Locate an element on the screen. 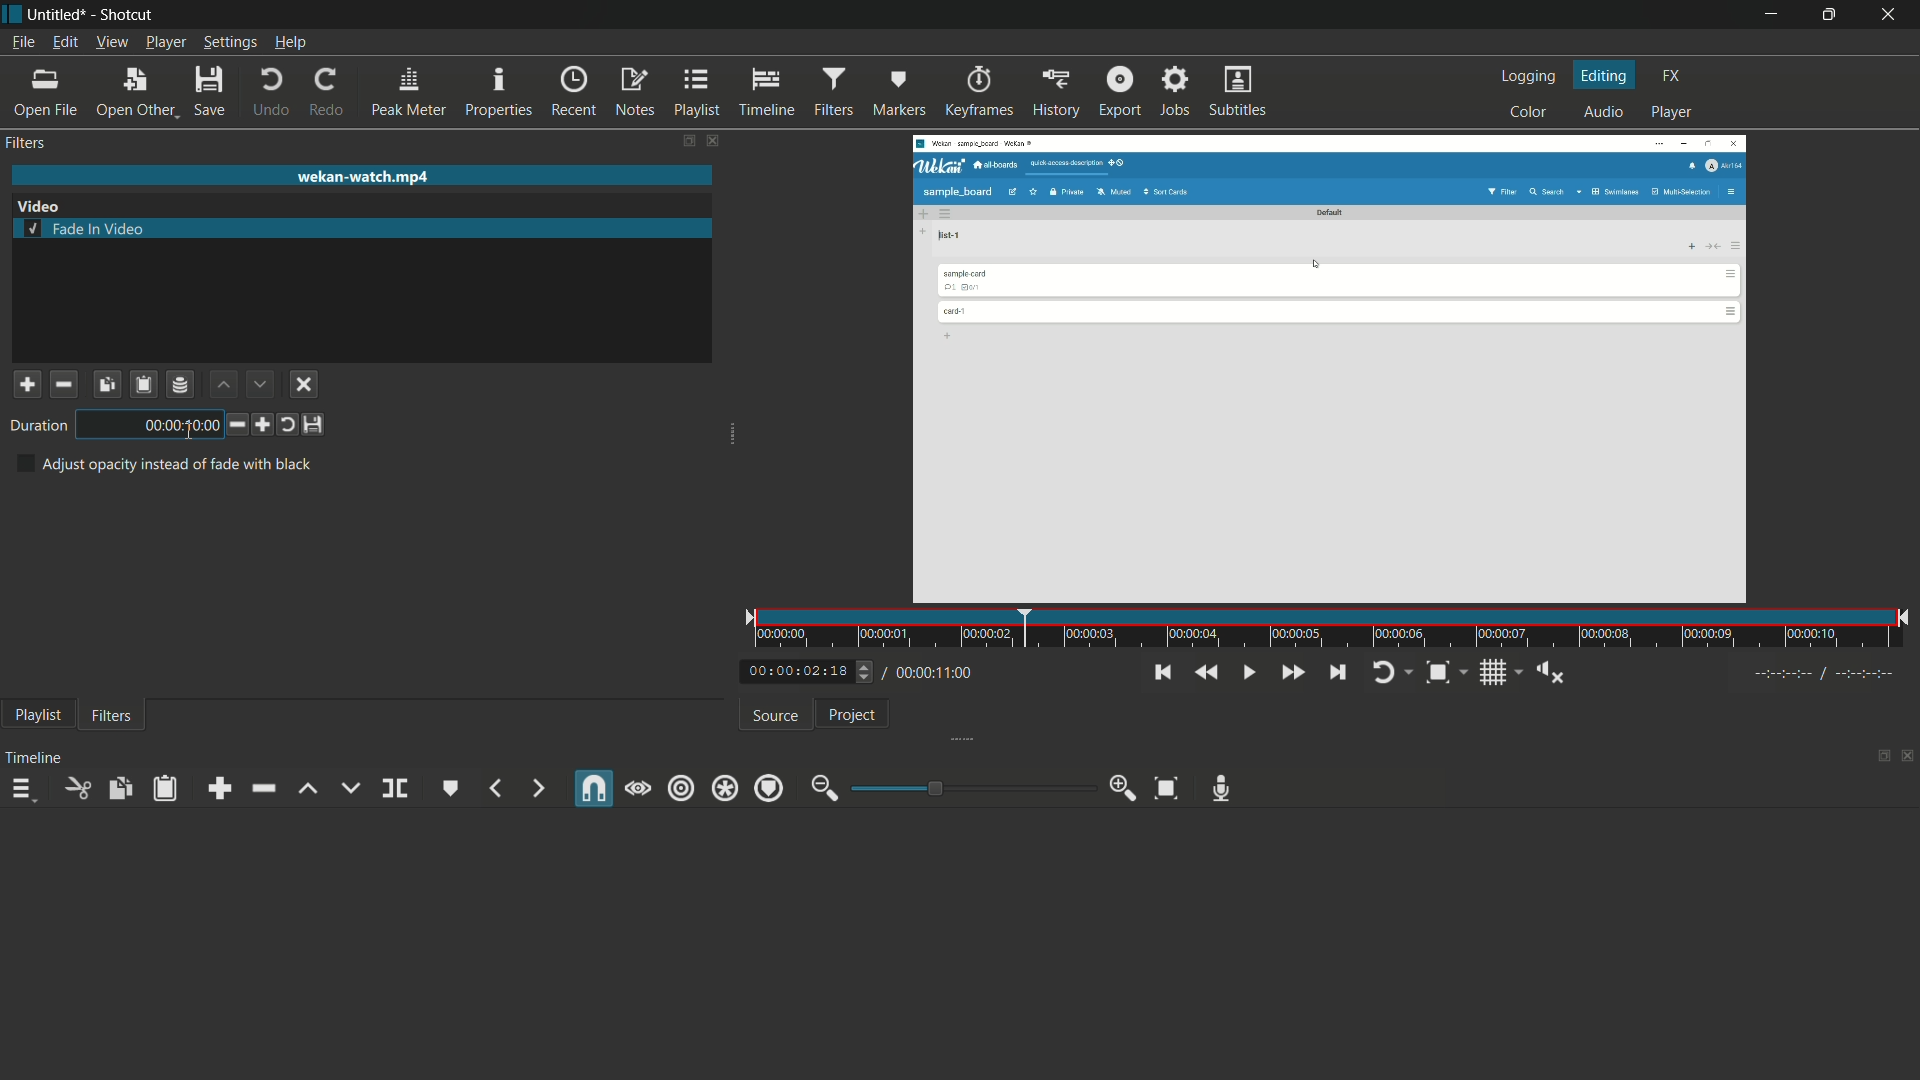 This screenshot has width=1920, height=1080. paste filter is located at coordinates (145, 384).